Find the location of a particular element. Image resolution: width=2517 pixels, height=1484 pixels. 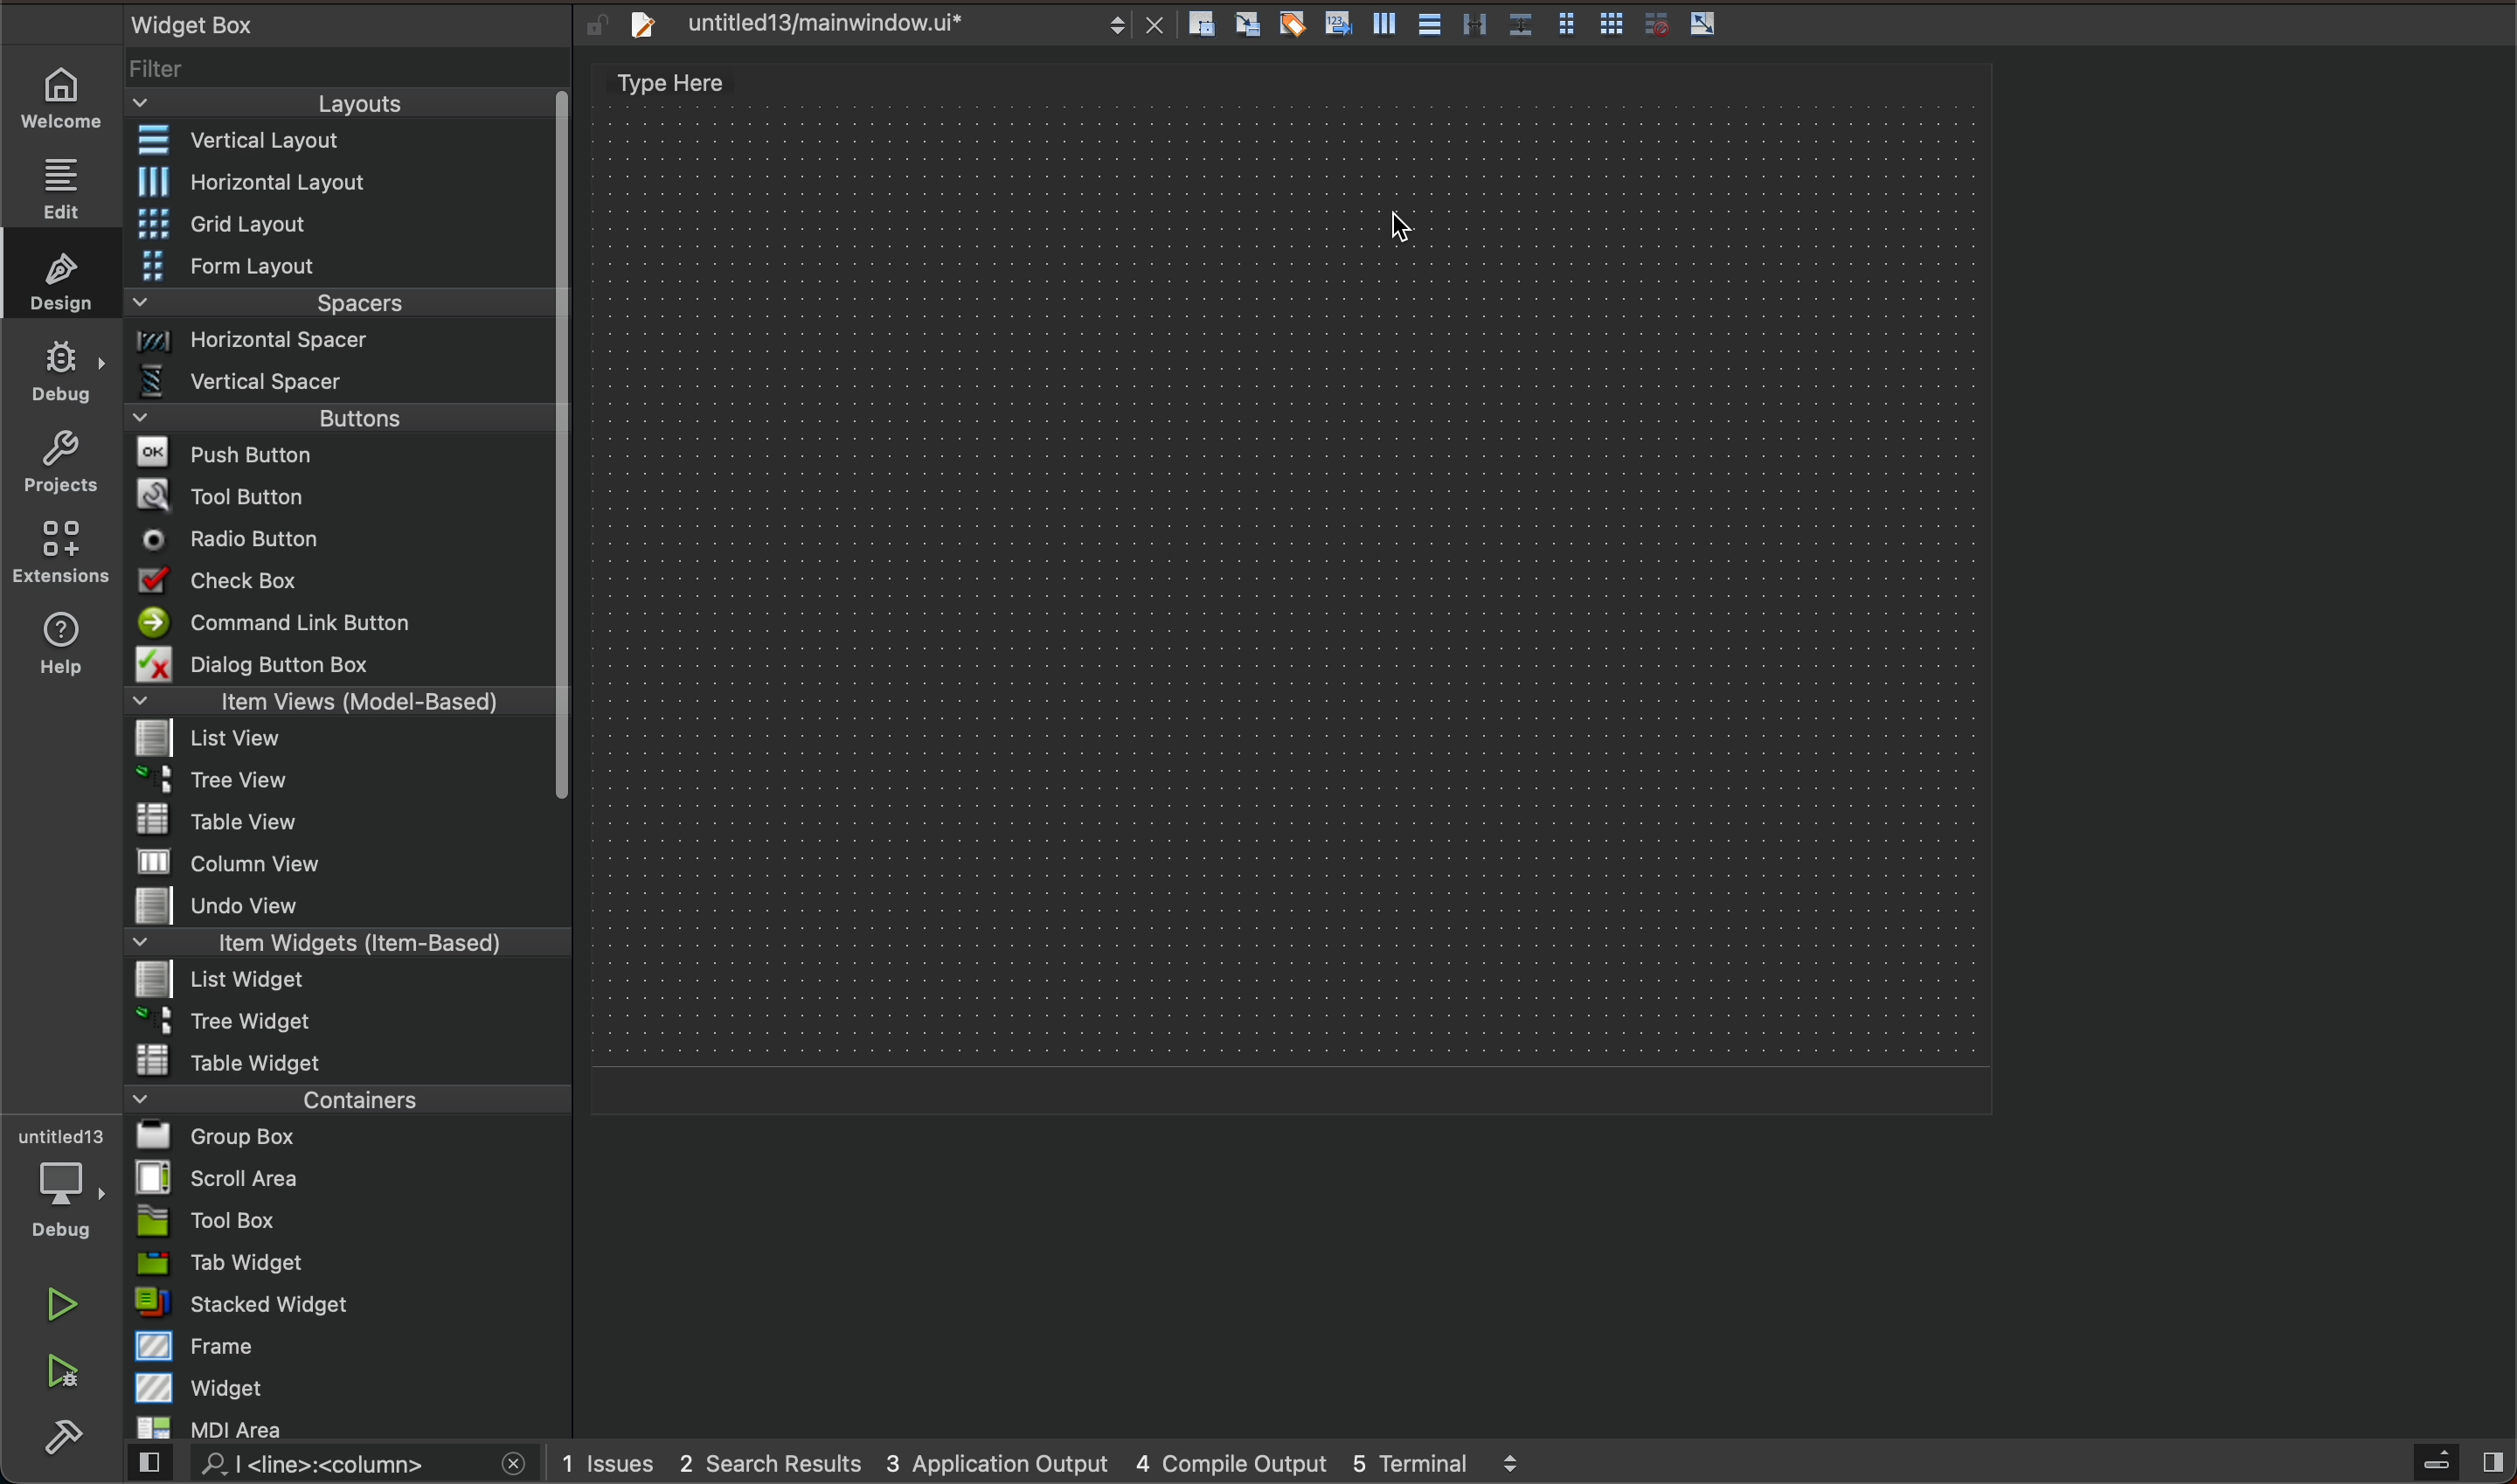

tool box is located at coordinates (340, 1221).